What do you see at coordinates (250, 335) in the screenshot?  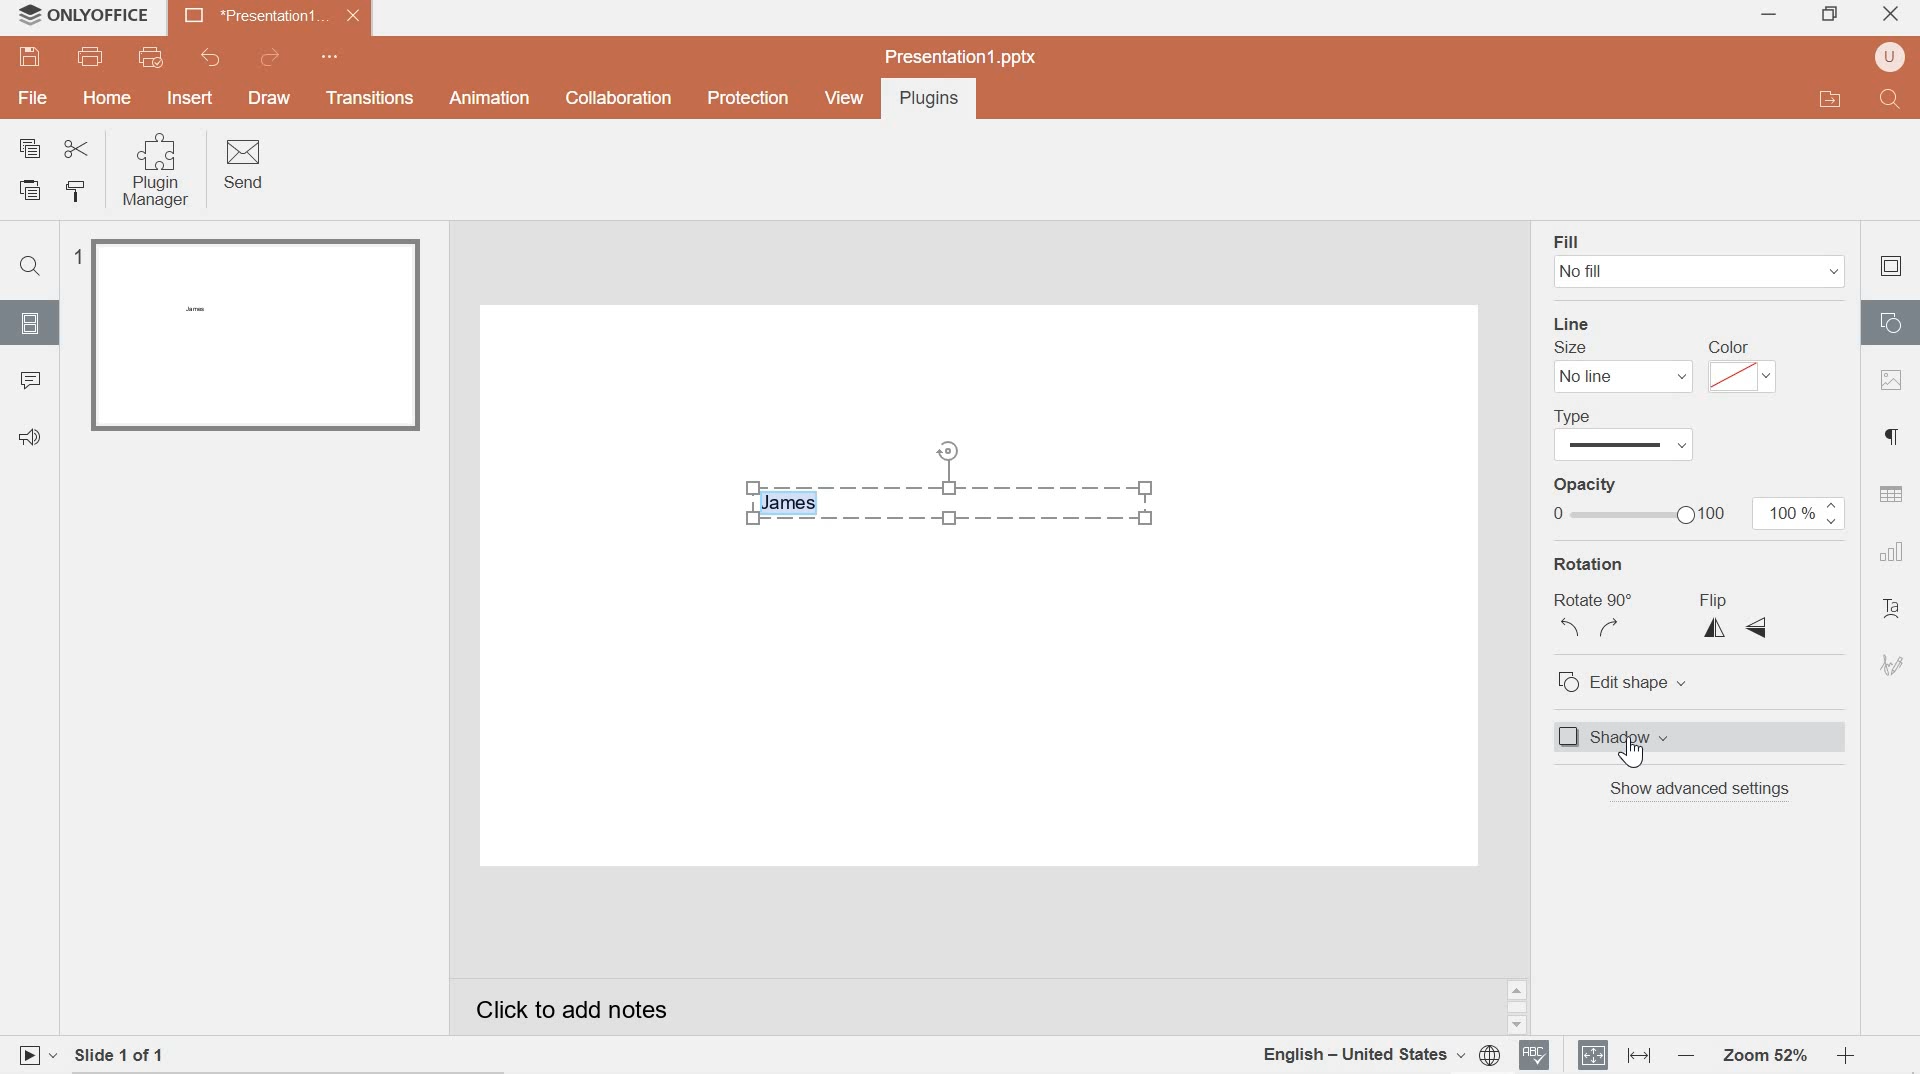 I see `slide 1` at bounding box center [250, 335].